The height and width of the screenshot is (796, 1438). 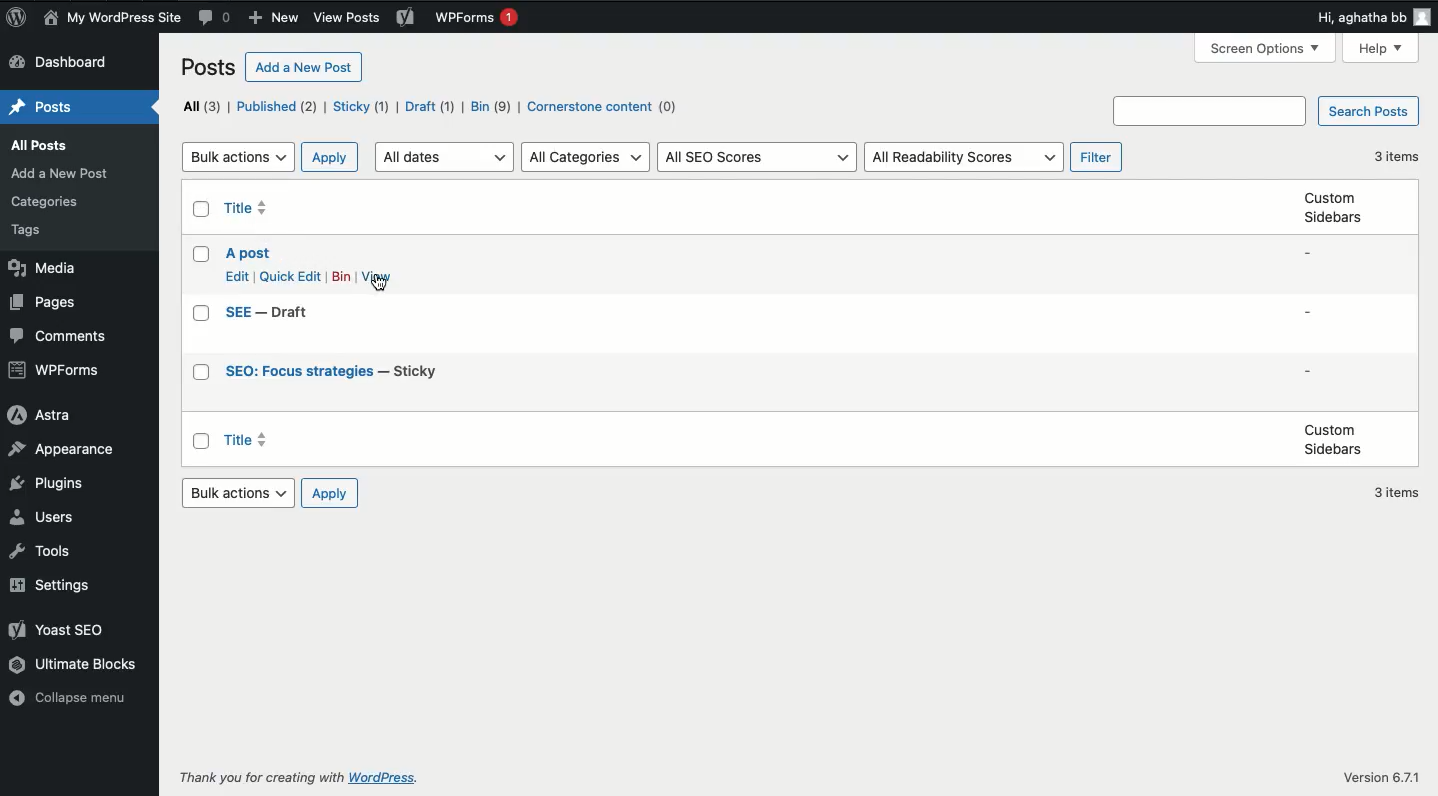 What do you see at coordinates (361, 107) in the screenshot?
I see `Sticky ` at bounding box center [361, 107].